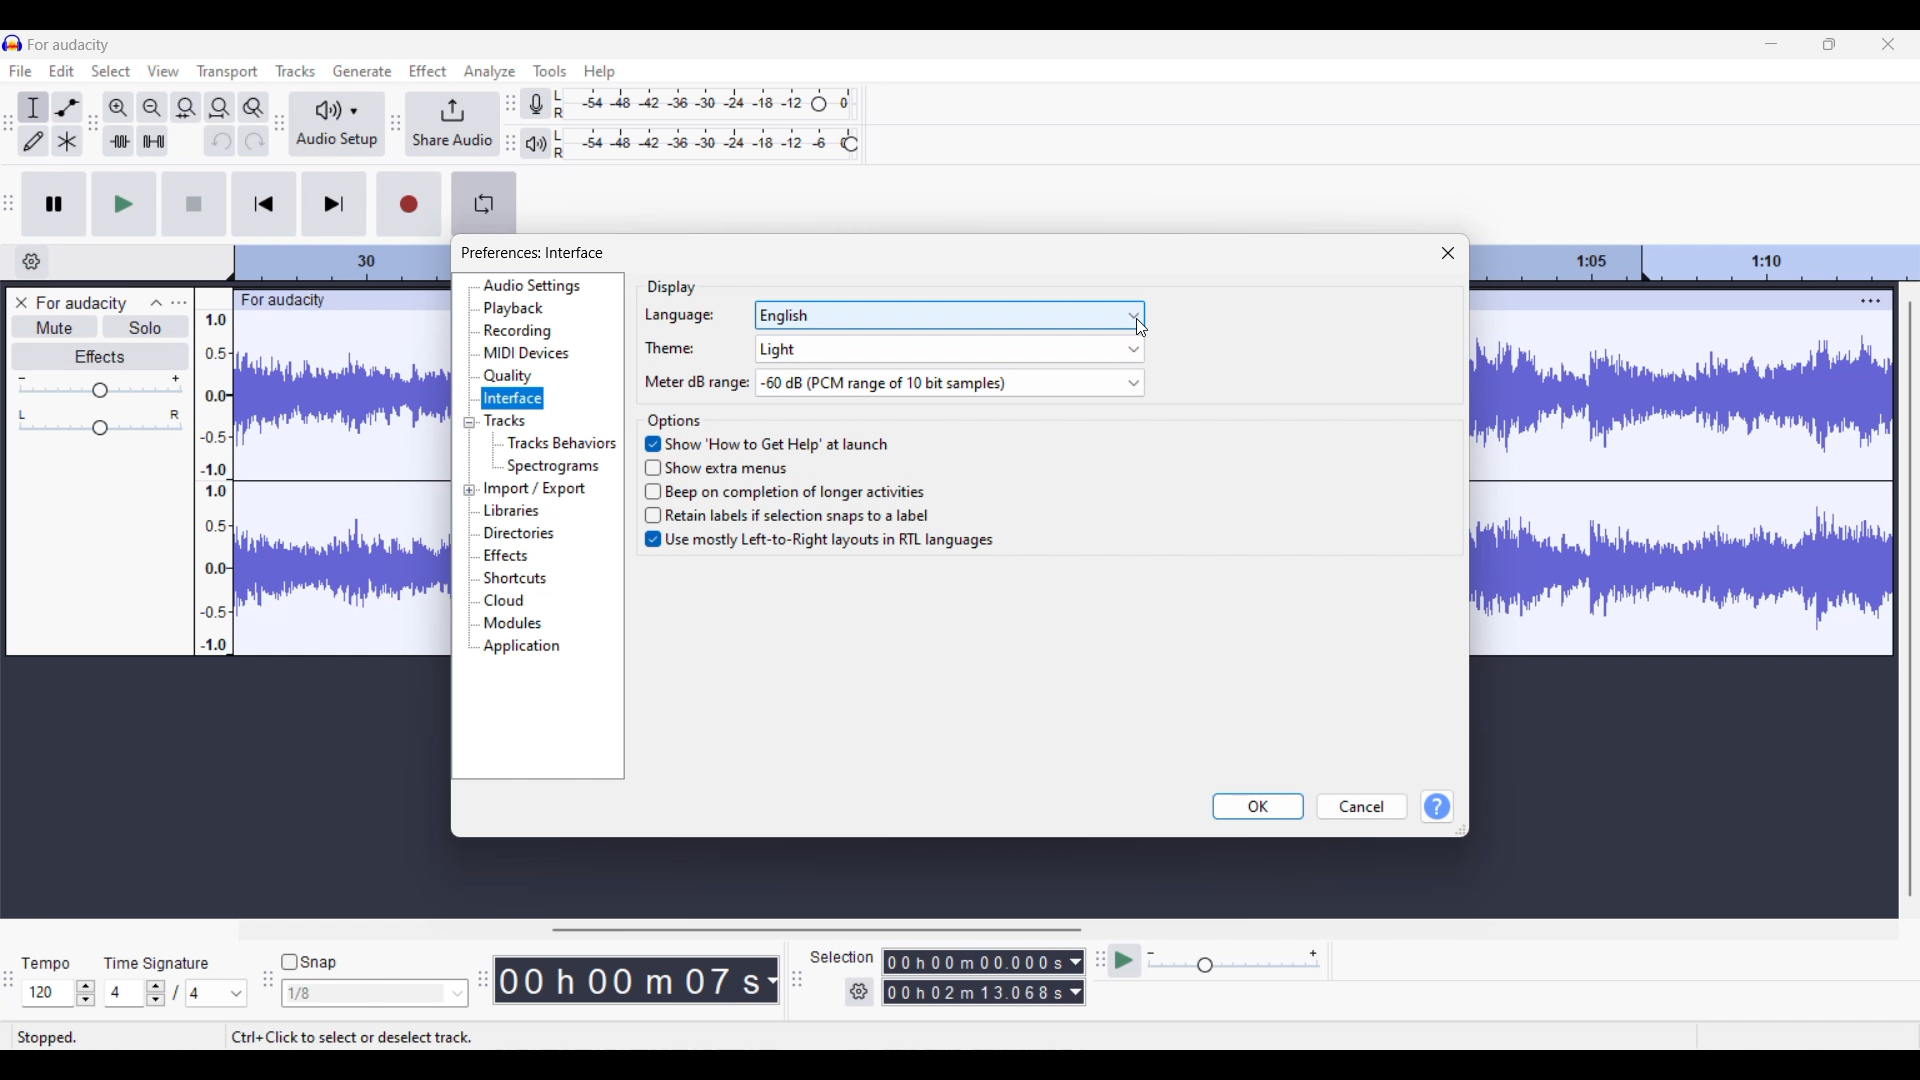 This screenshot has width=1920, height=1080. What do you see at coordinates (256, 140) in the screenshot?
I see `Redo` at bounding box center [256, 140].